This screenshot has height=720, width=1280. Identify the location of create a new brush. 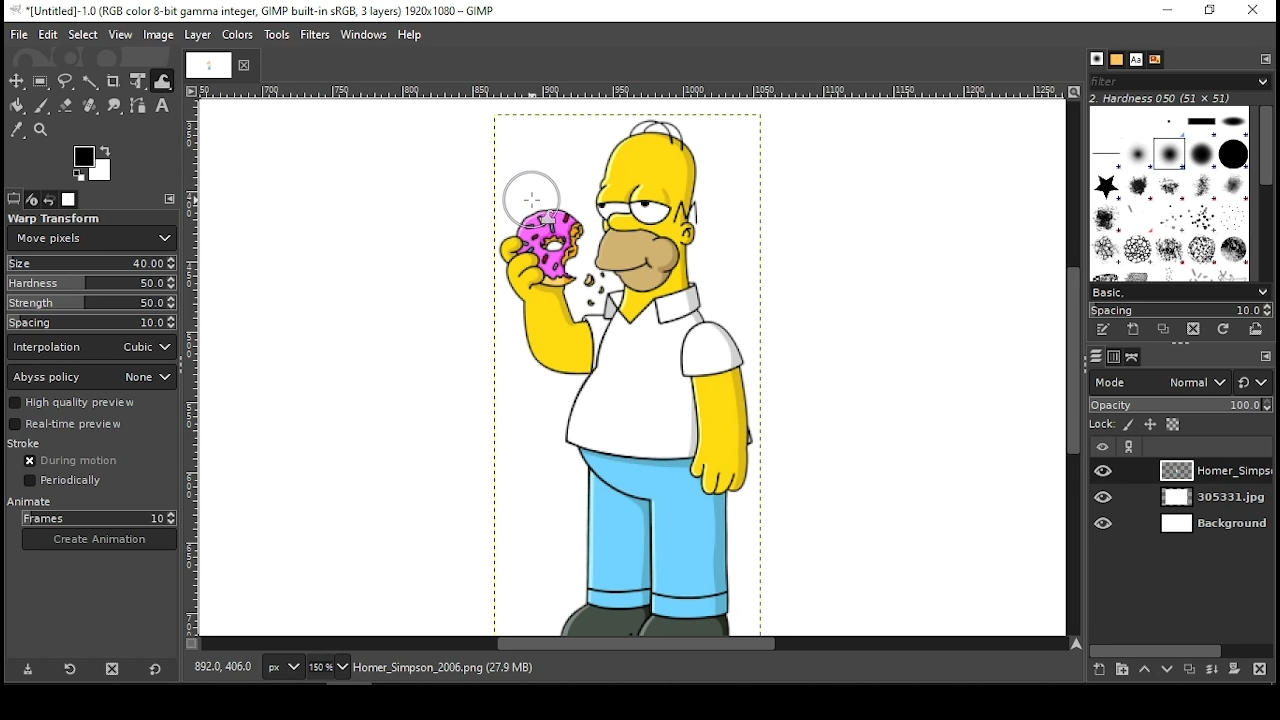
(1135, 330).